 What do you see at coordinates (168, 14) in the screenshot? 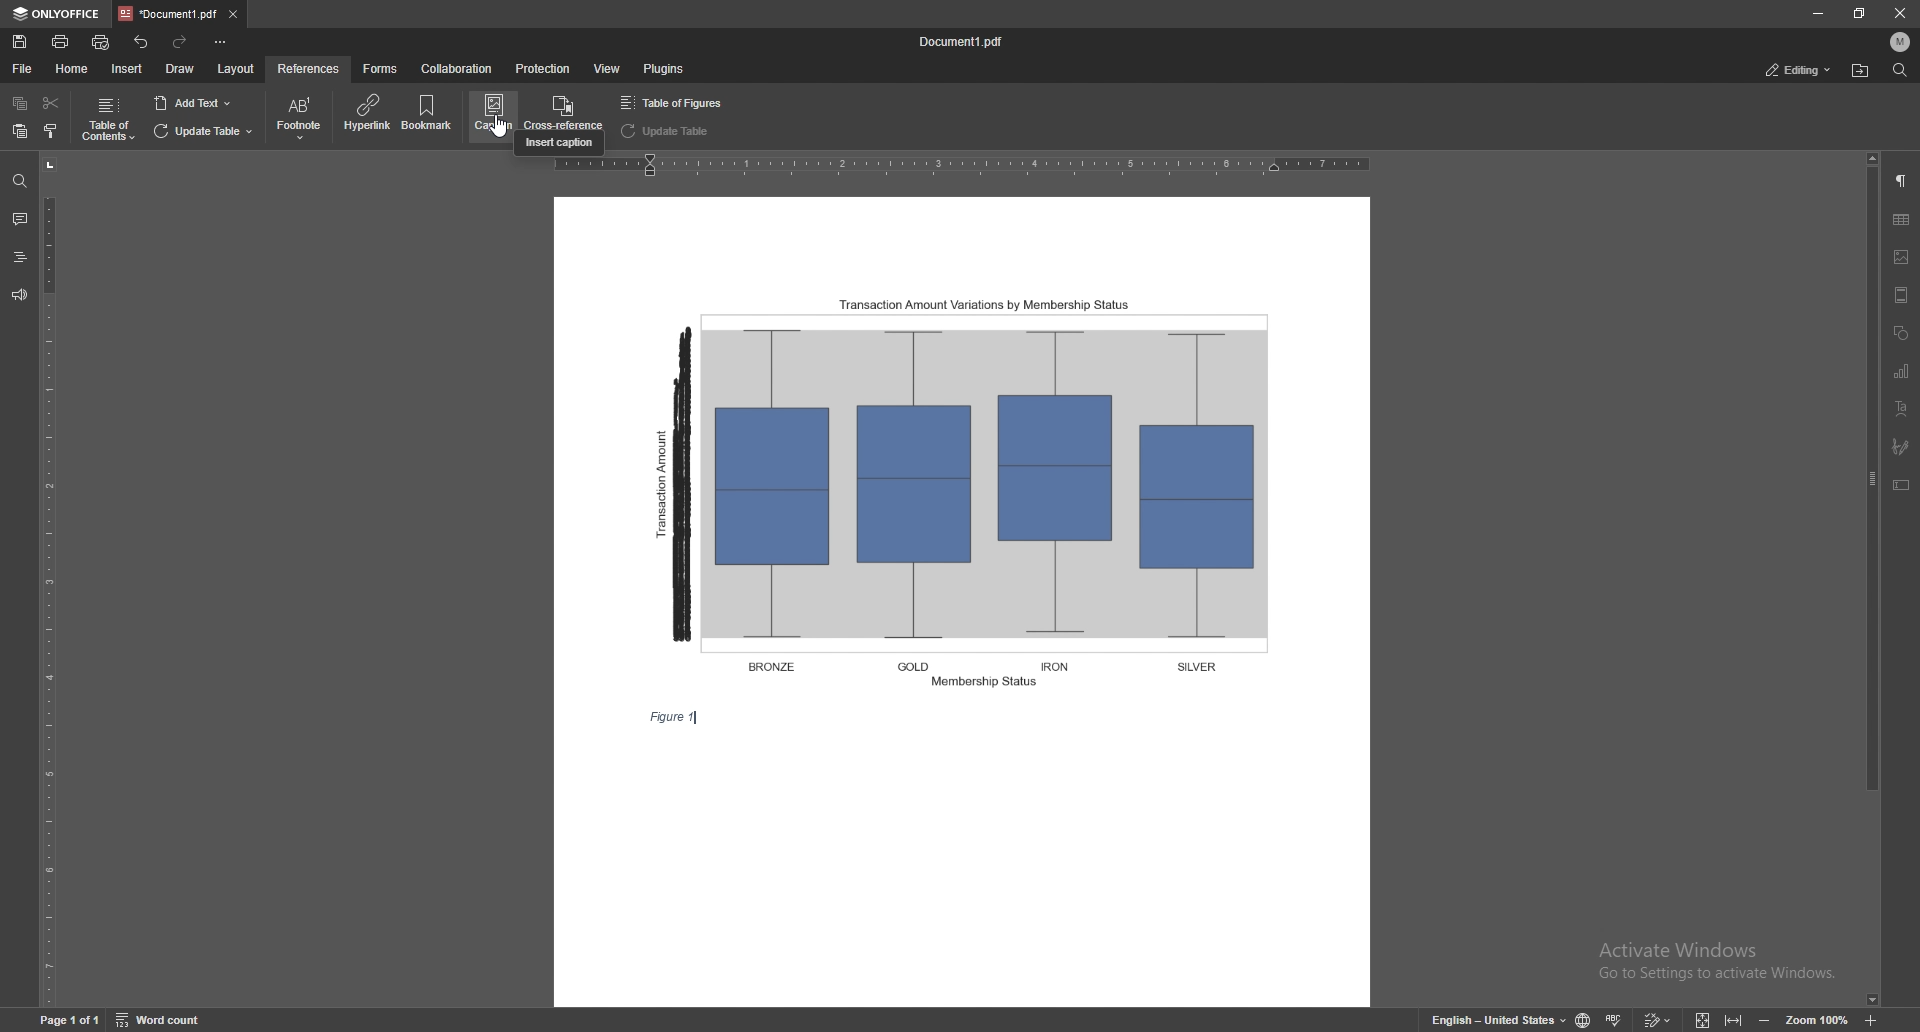
I see `tab` at bounding box center [168, 14].